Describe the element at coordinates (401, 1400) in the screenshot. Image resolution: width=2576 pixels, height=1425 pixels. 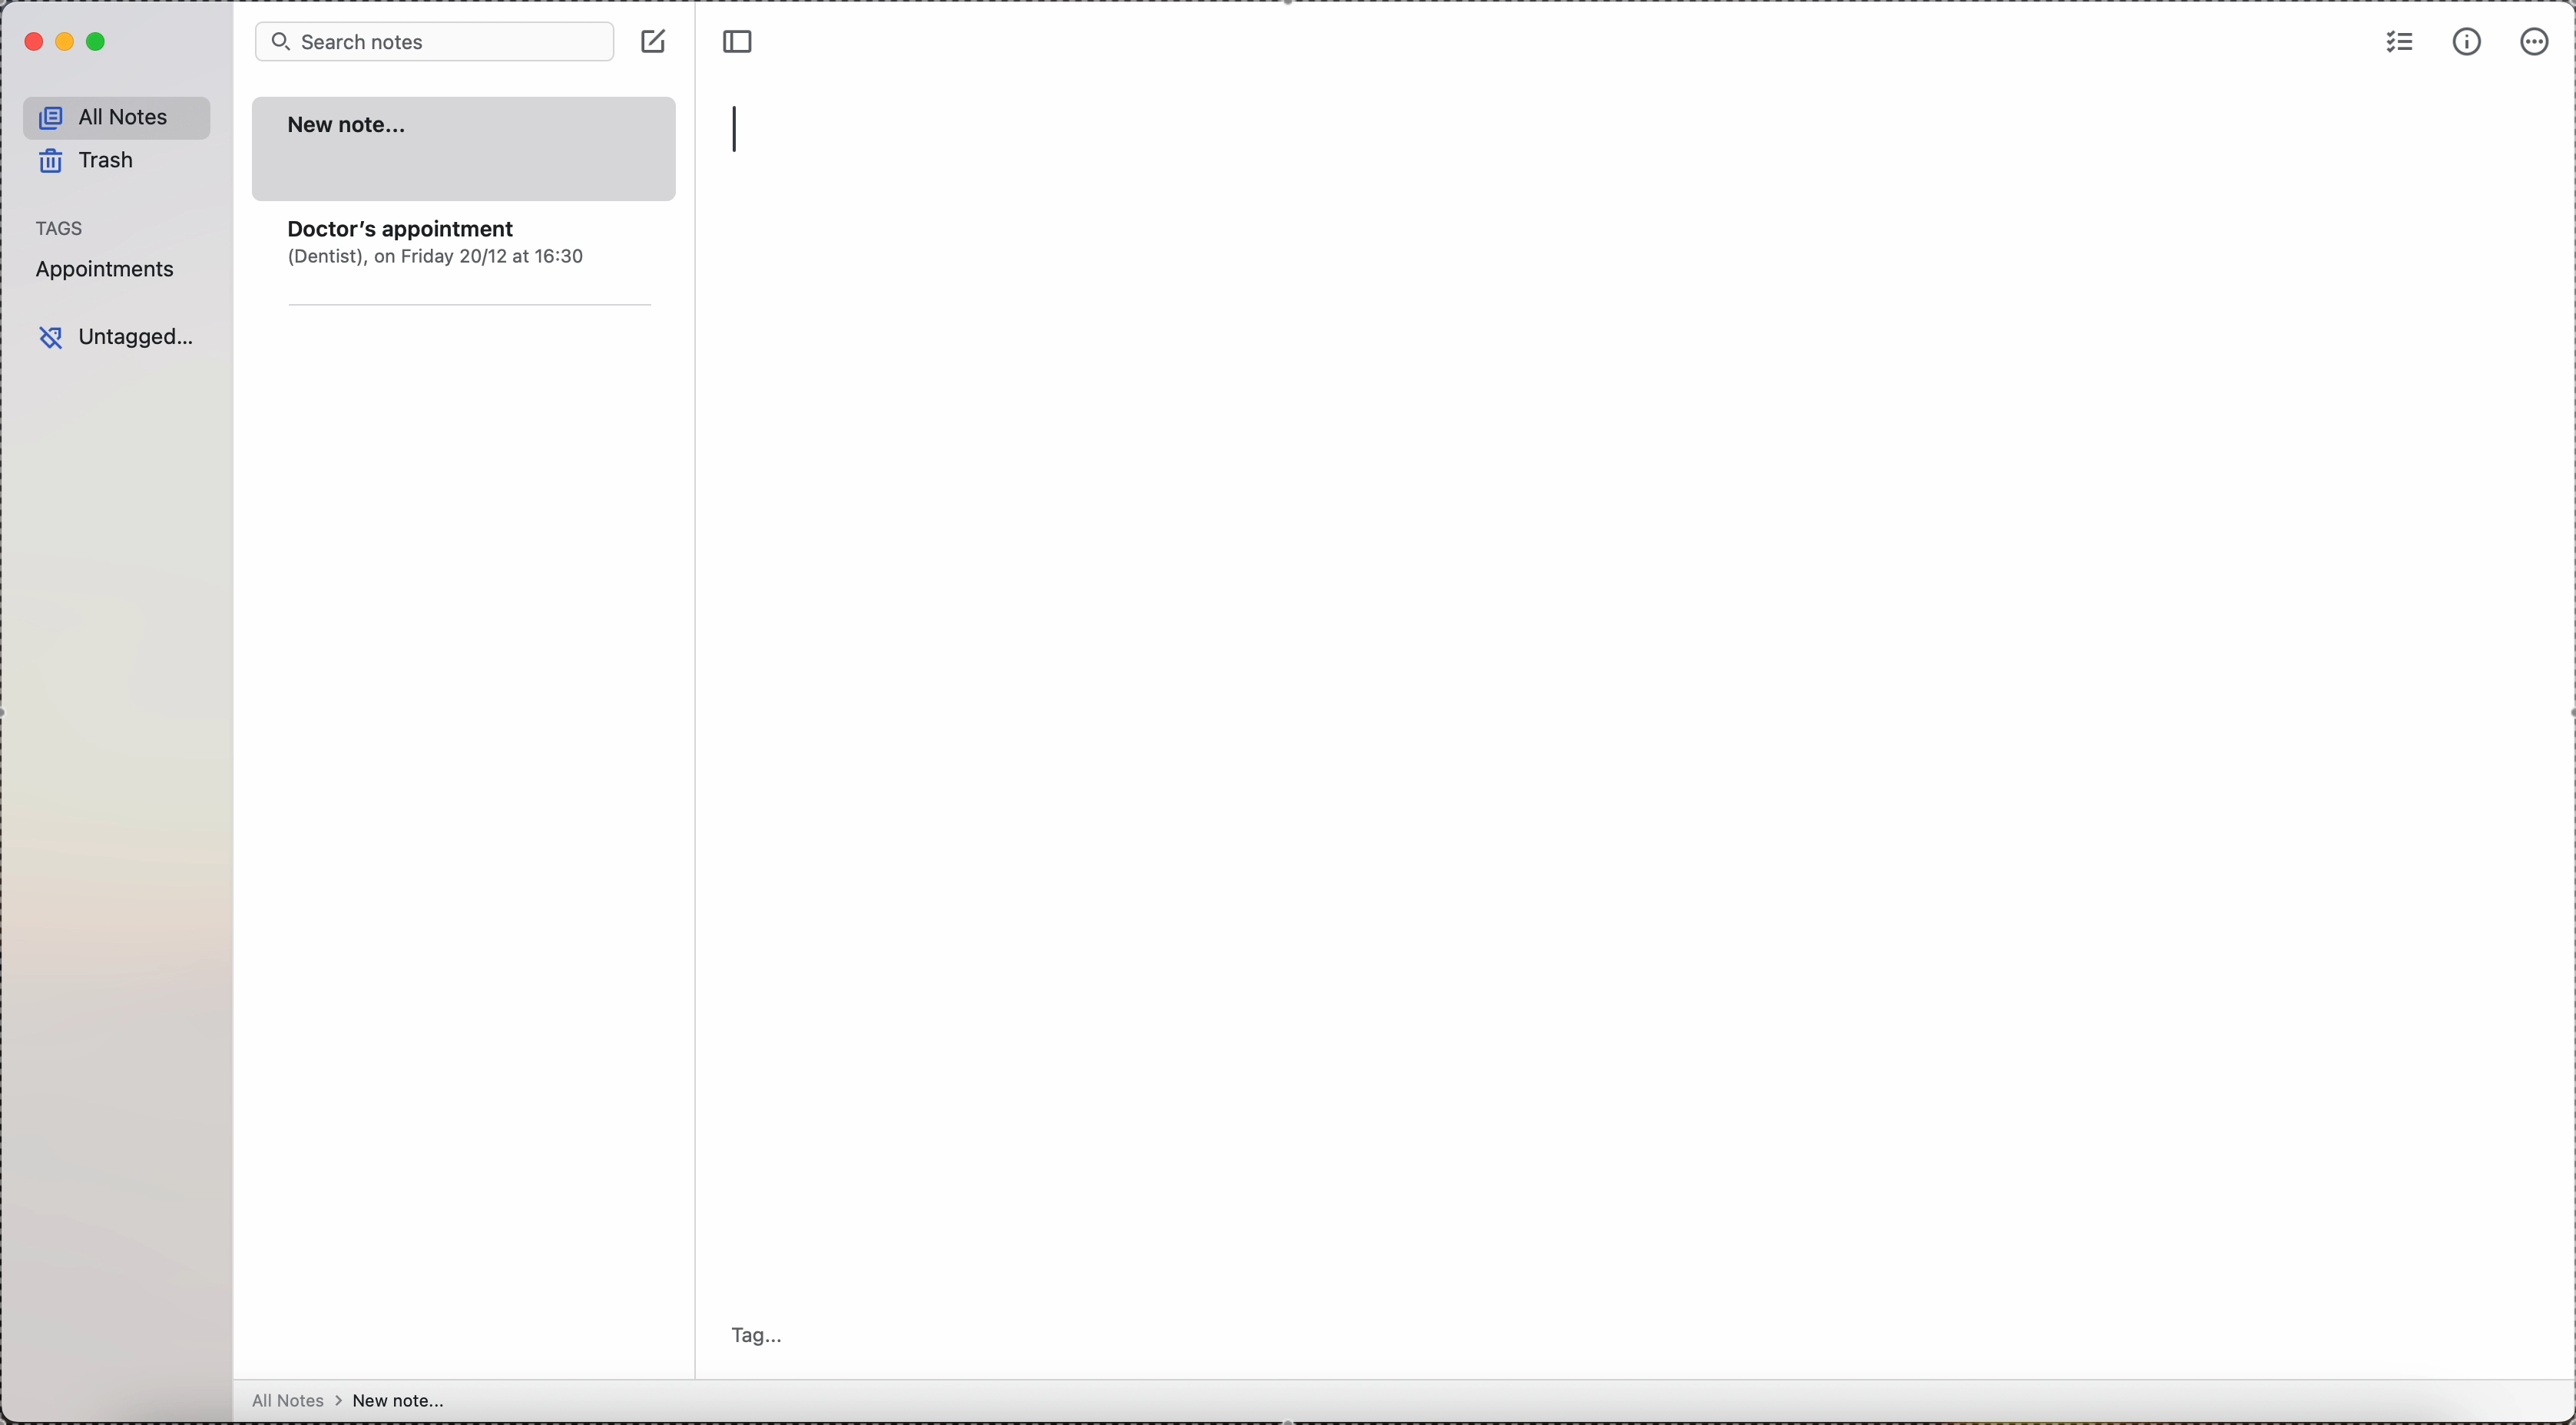
I see `all notes` at that location.